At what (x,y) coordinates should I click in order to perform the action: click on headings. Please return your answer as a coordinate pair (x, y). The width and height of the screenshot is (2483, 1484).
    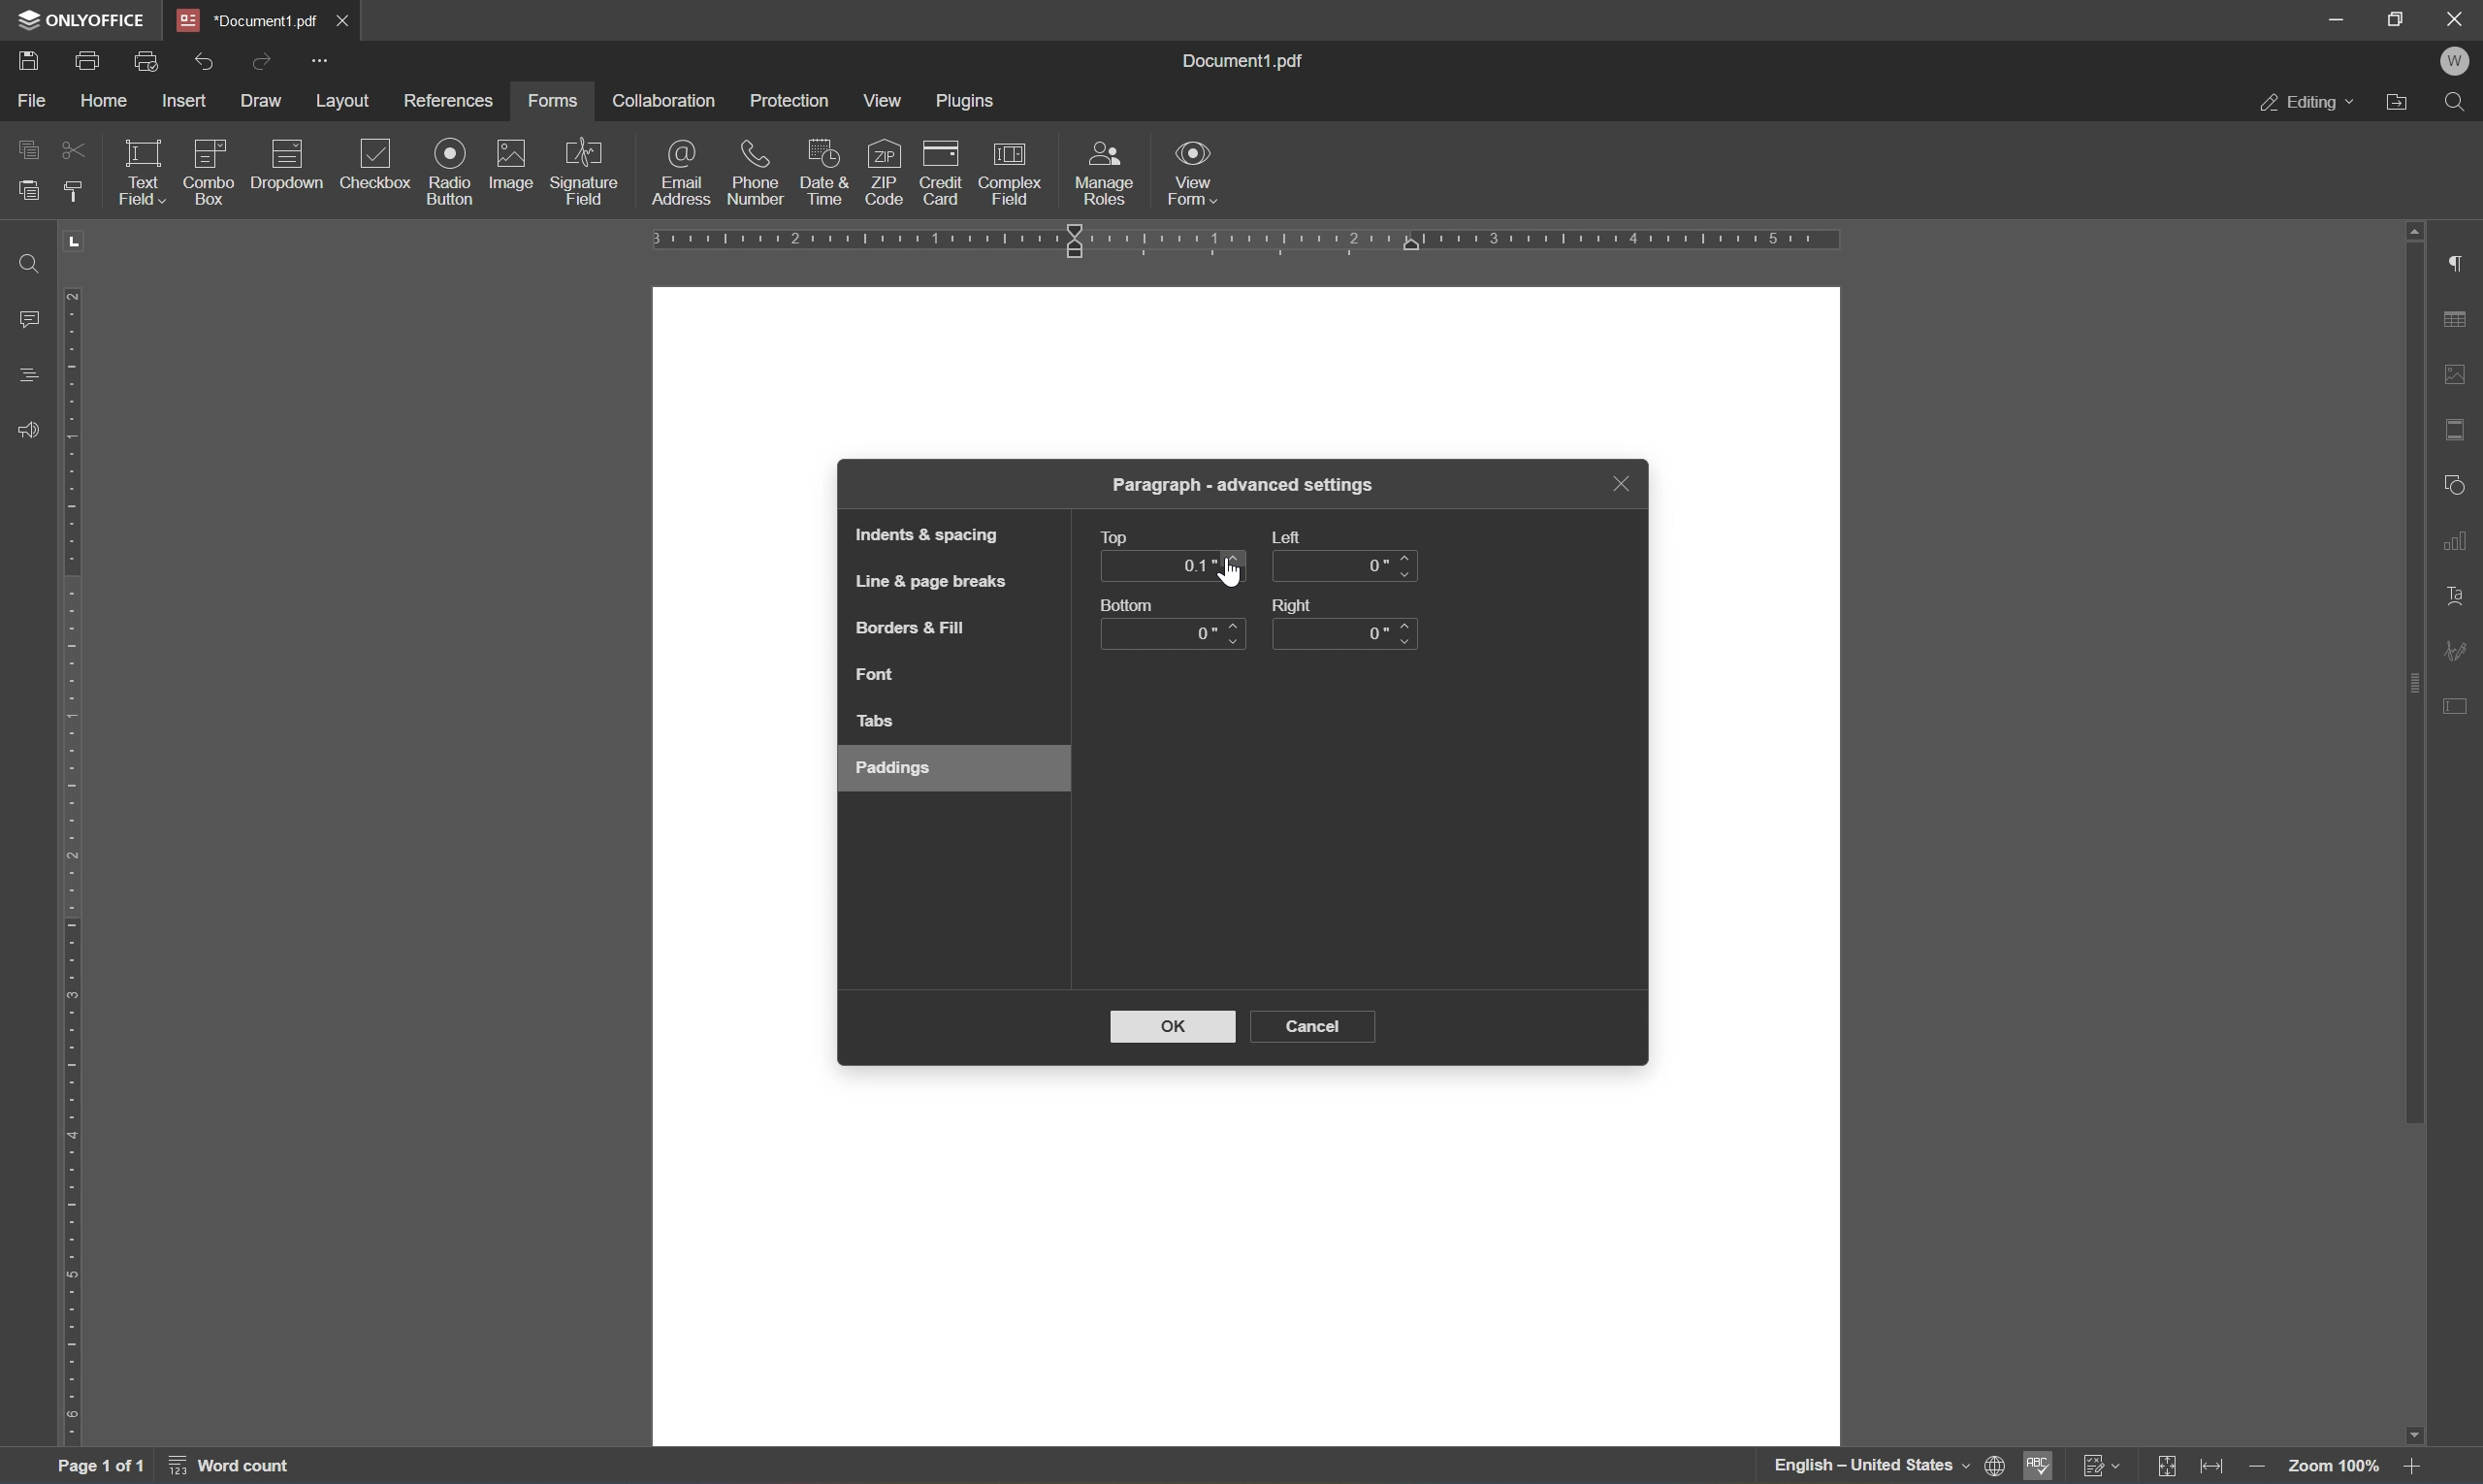
    Looking at the image, I should click on (28, 374).